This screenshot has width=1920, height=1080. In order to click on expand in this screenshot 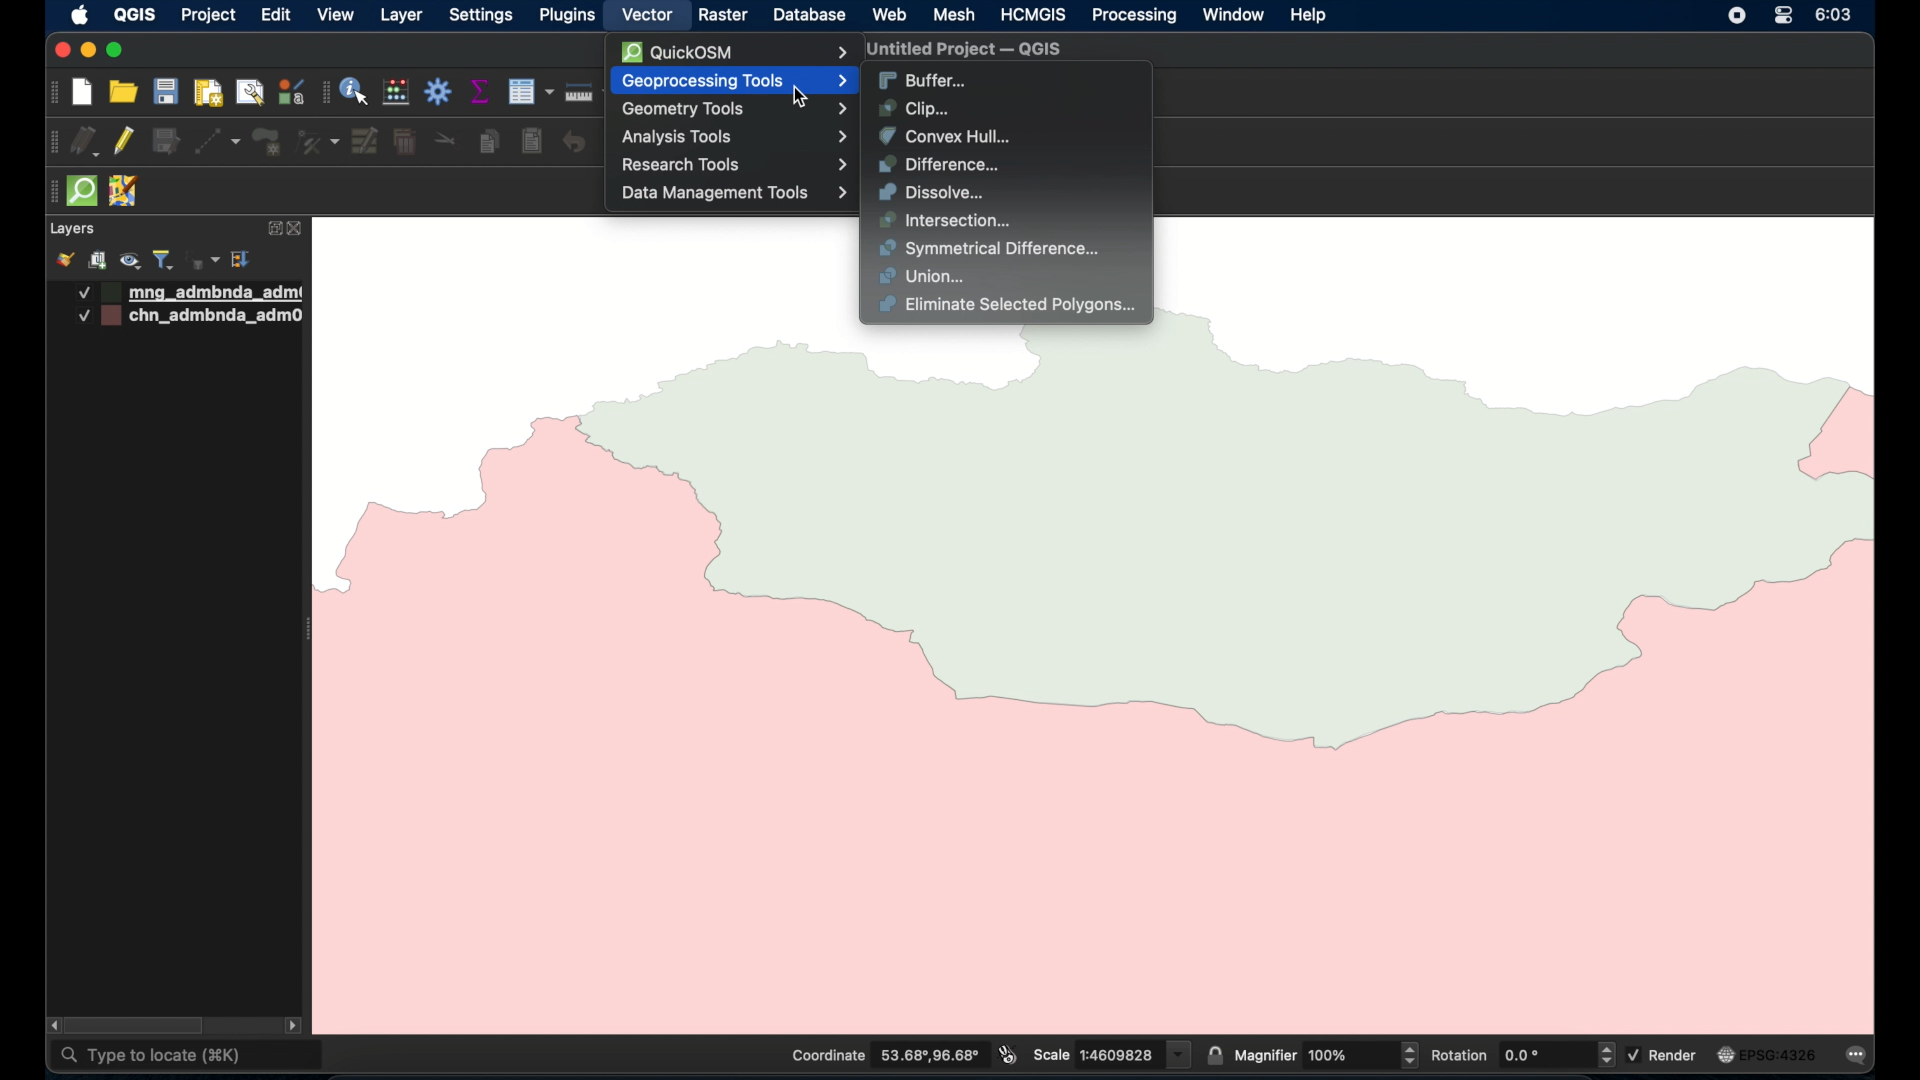, I will do `click(271, 230)`.